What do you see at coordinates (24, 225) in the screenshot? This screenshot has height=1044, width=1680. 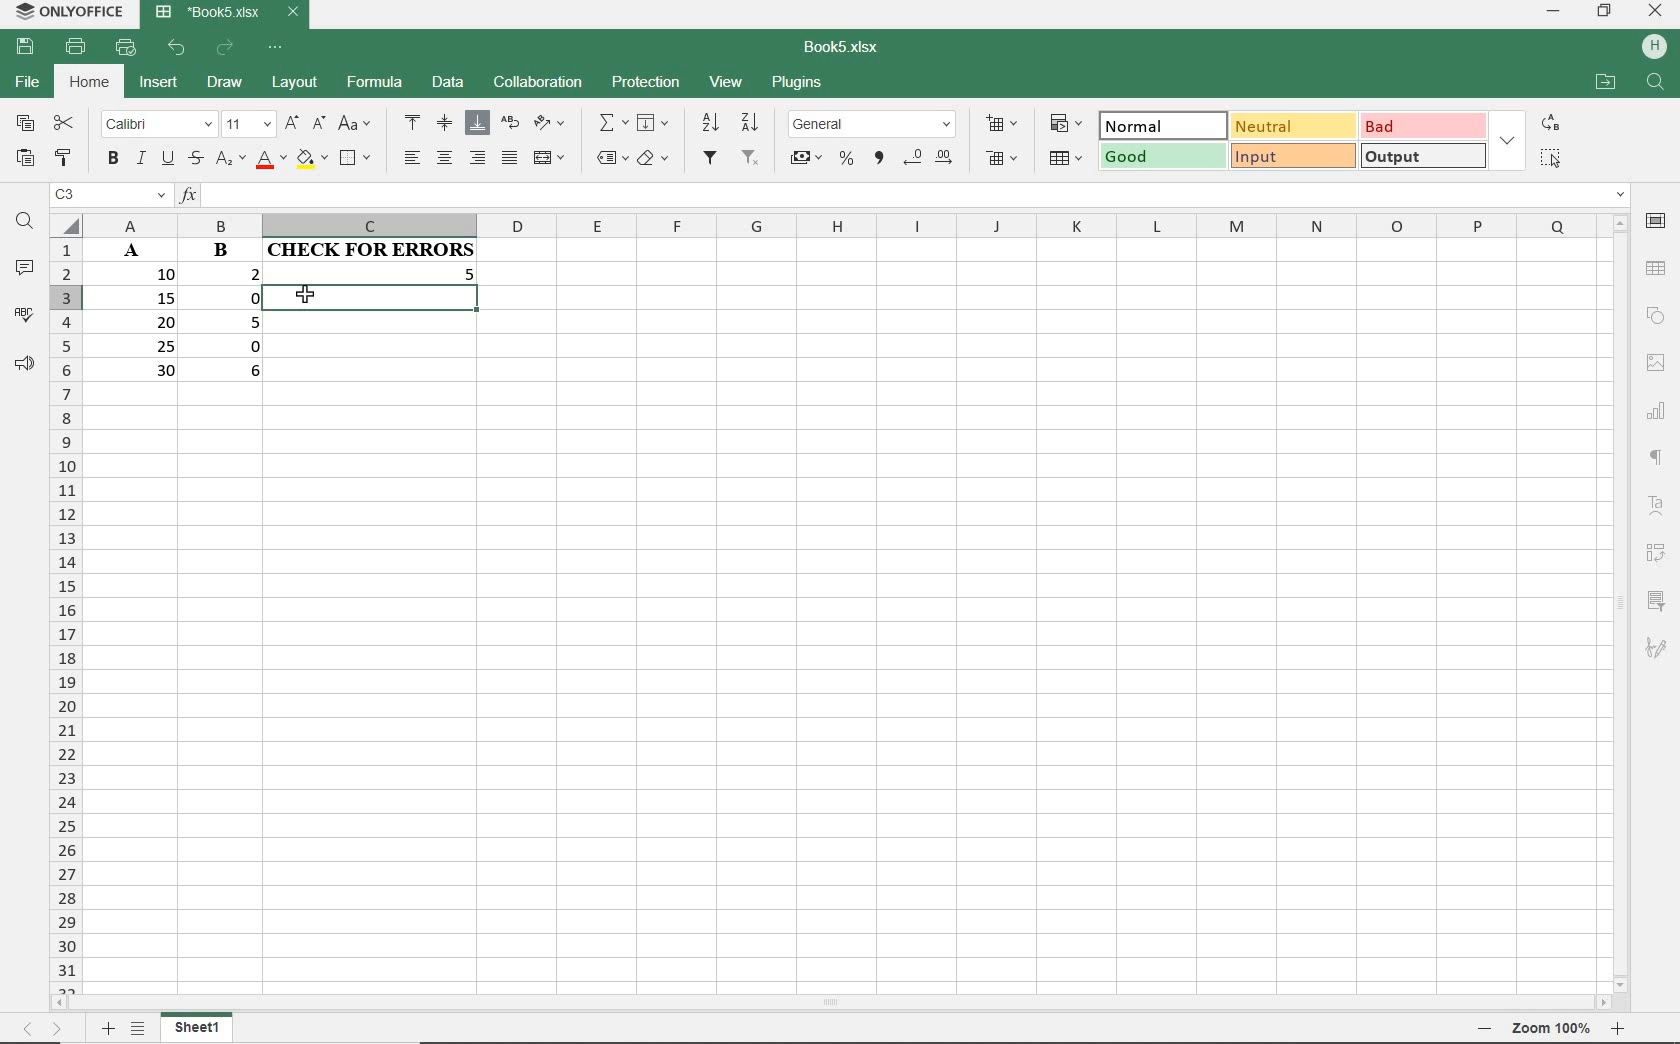 I see `FIND` at bounding box center [24, 225].